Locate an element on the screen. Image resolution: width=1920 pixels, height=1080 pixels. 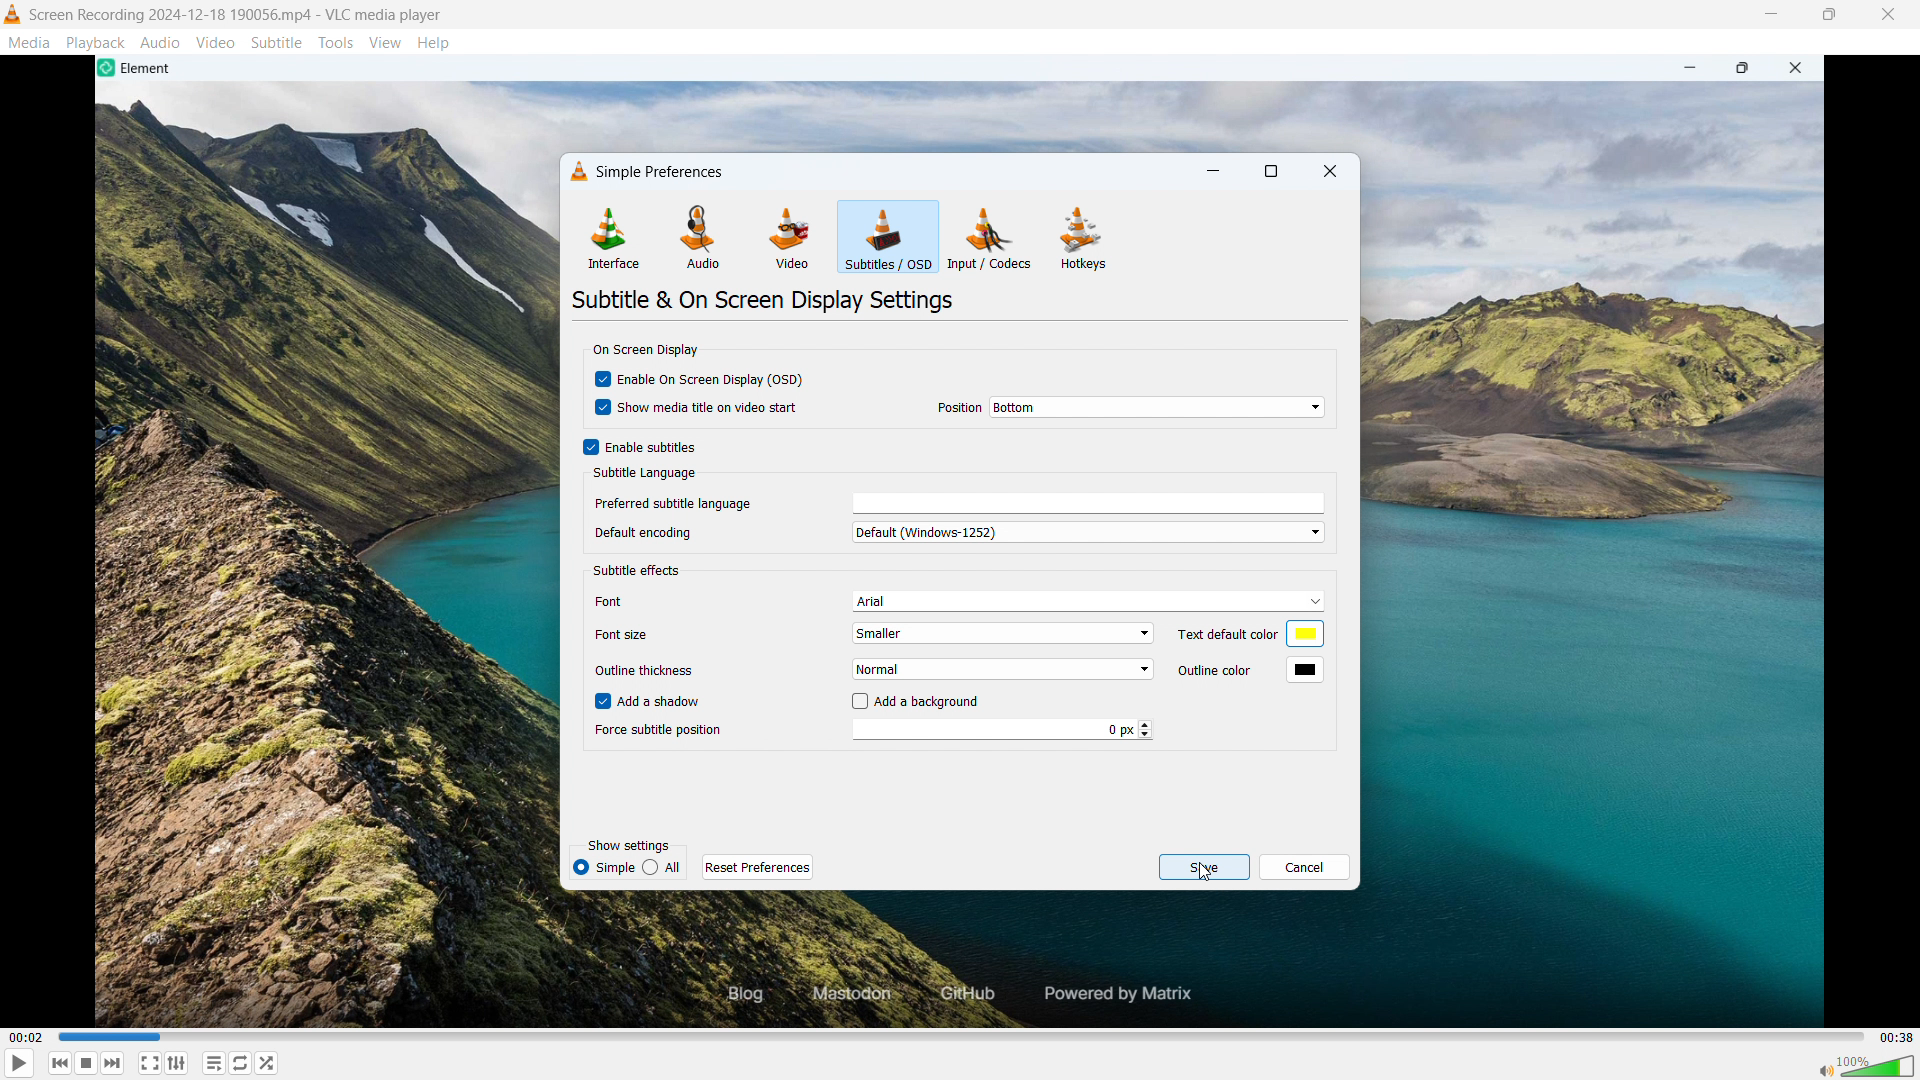
minimise dialogue box  is located at coordinates (1214, 172).